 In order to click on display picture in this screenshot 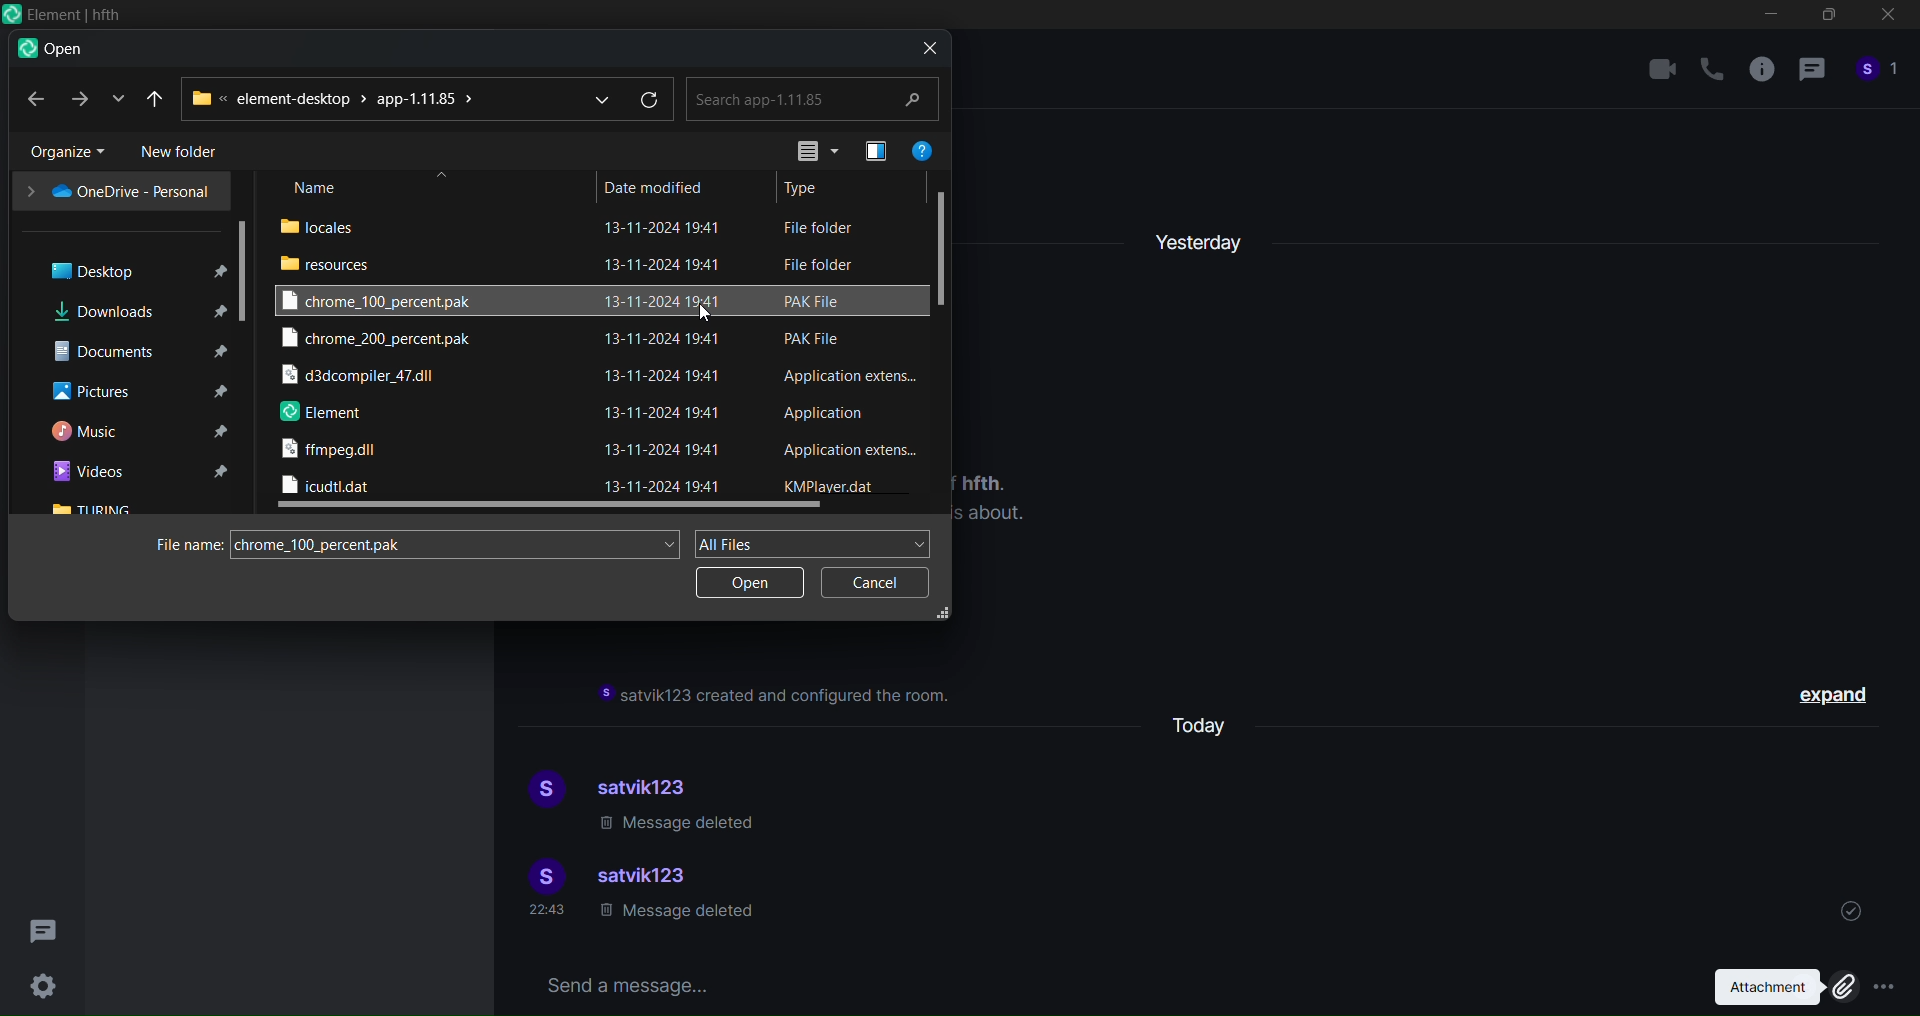, I will do `click(538, 873)`.